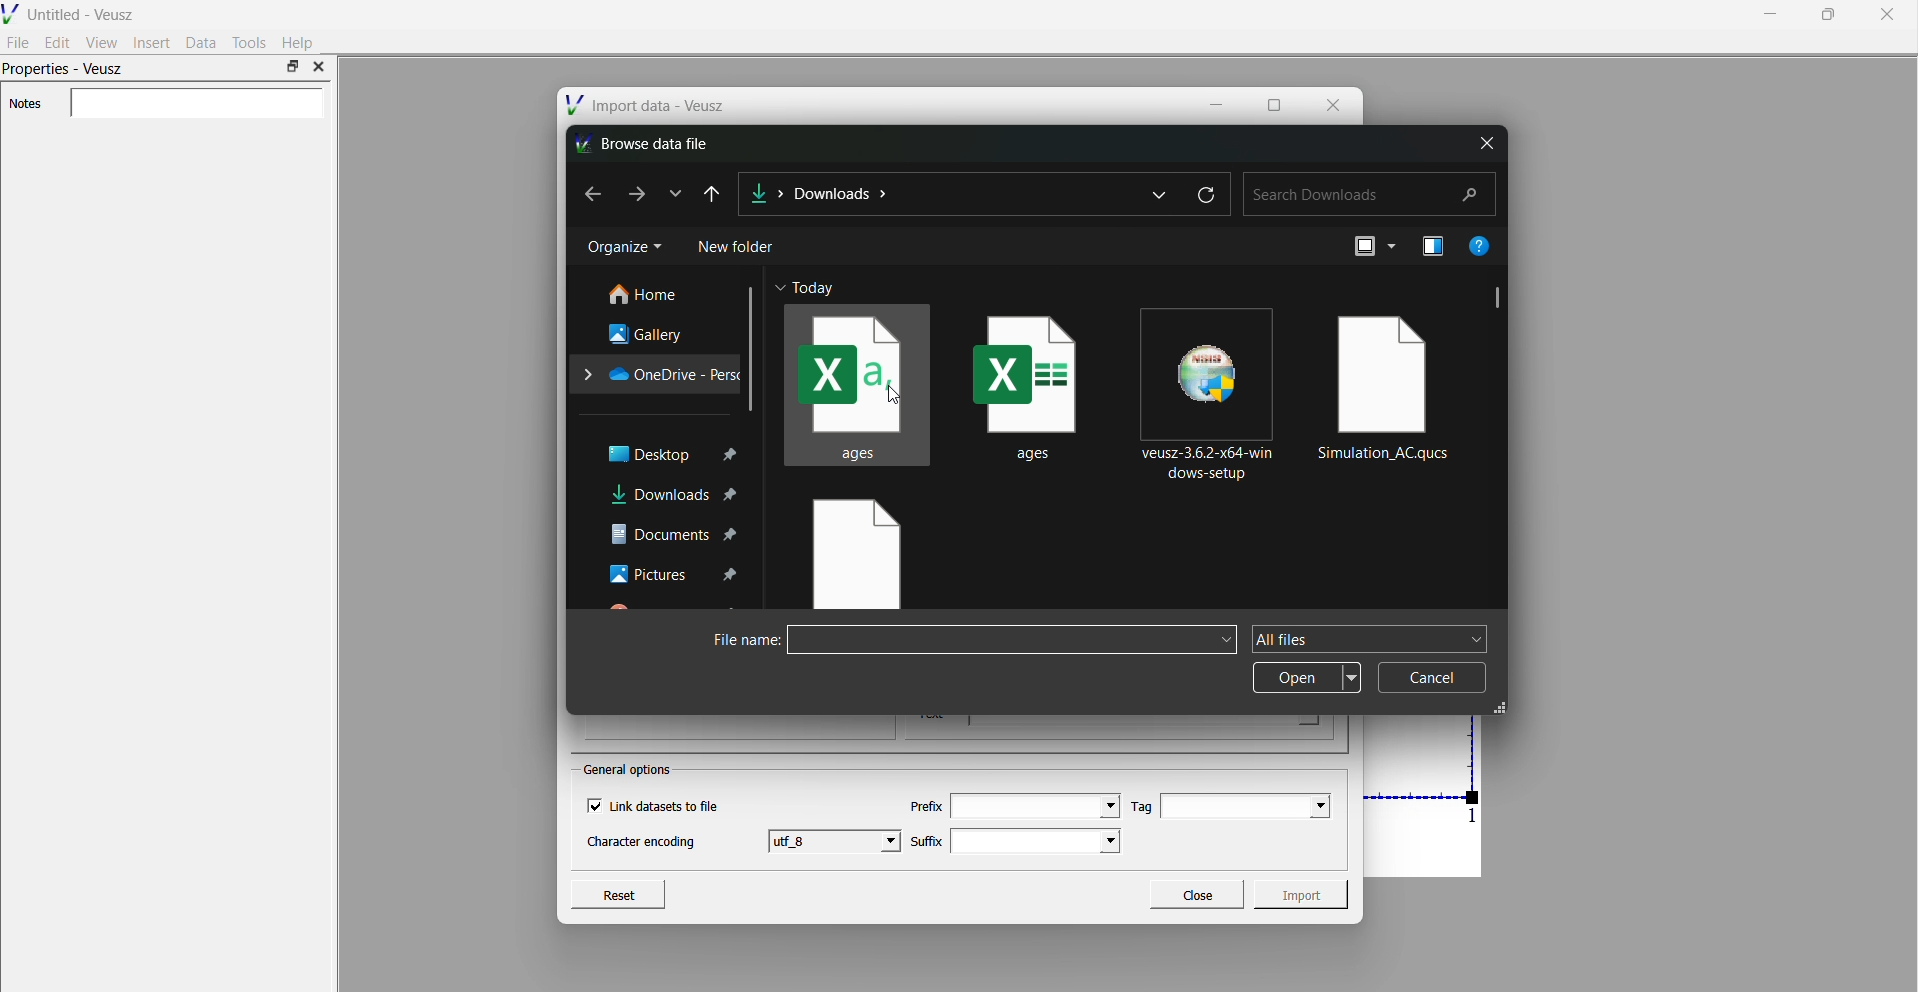 This screenshot has height=992, width=1918. I want to click on enter notes field, so click(196, 104).